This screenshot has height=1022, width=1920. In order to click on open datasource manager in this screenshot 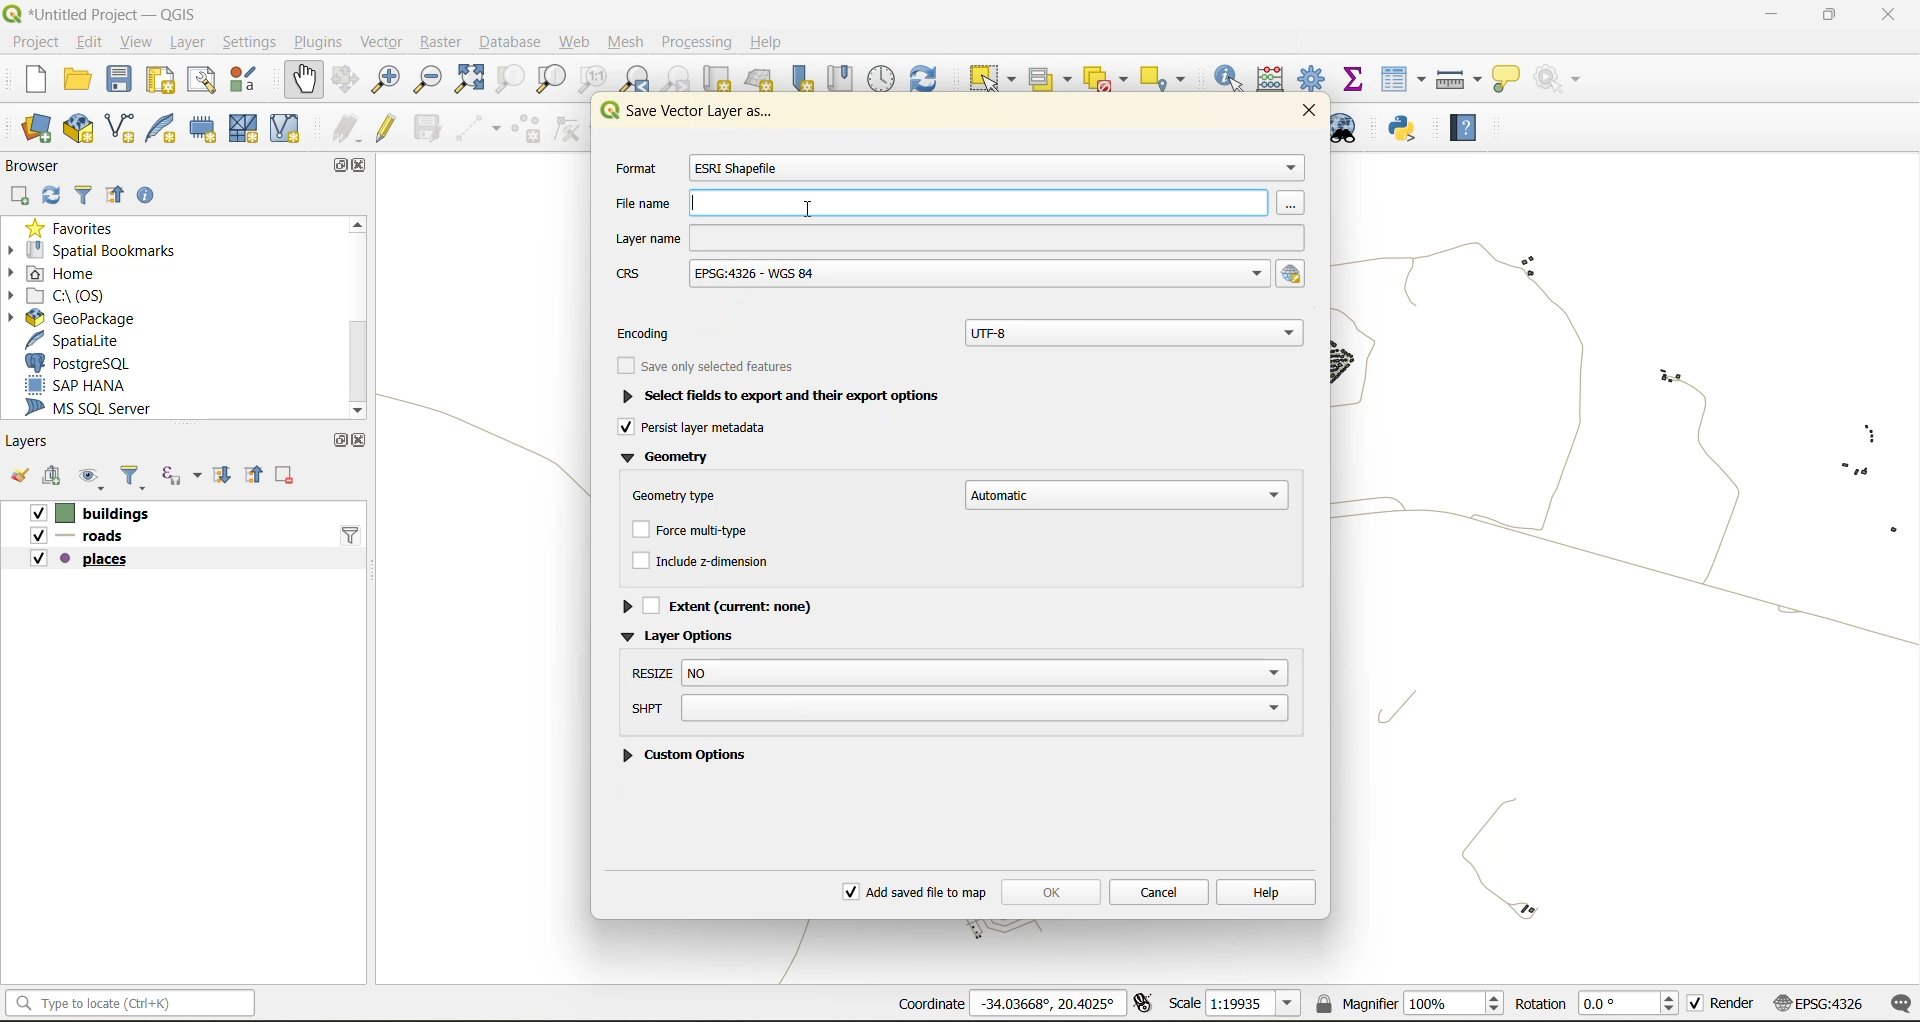, I will do `click(31, 128)`.